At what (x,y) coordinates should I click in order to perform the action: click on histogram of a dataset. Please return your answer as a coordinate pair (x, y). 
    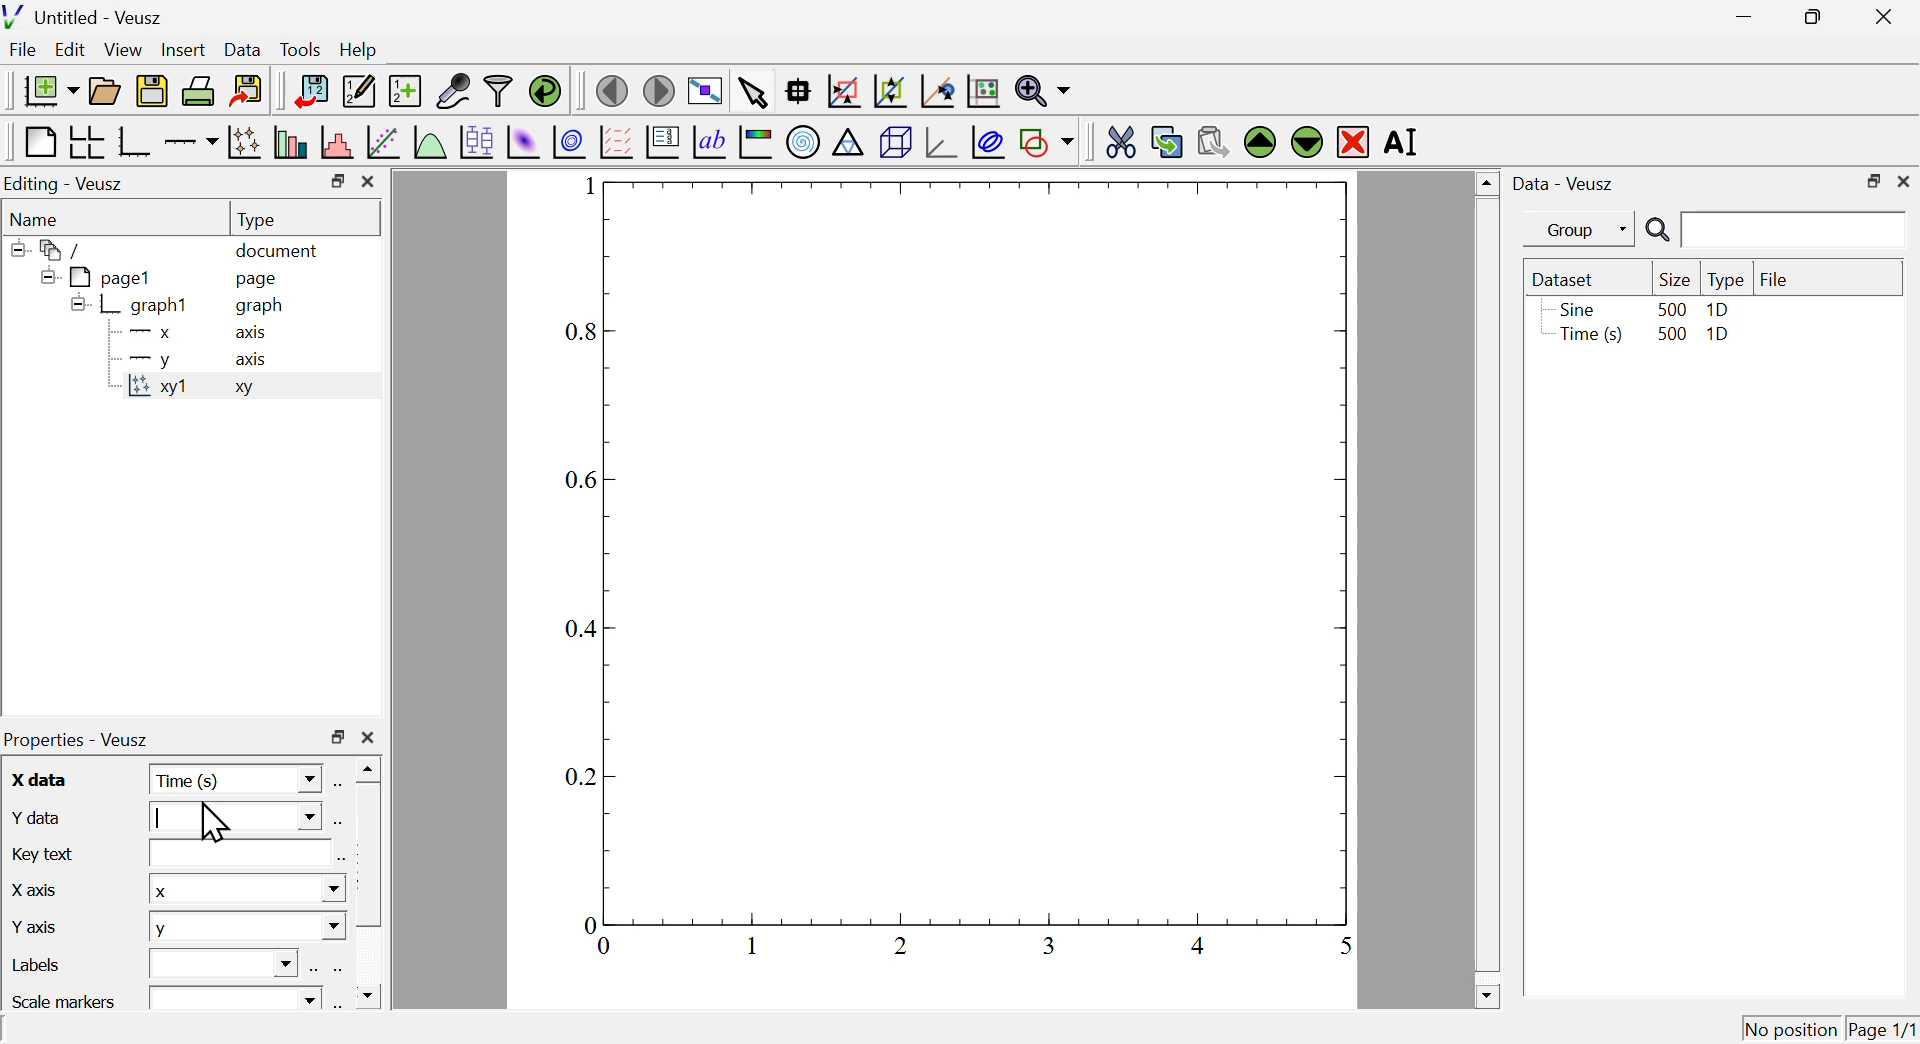
    Looking at the image, I should click on (335, 142).